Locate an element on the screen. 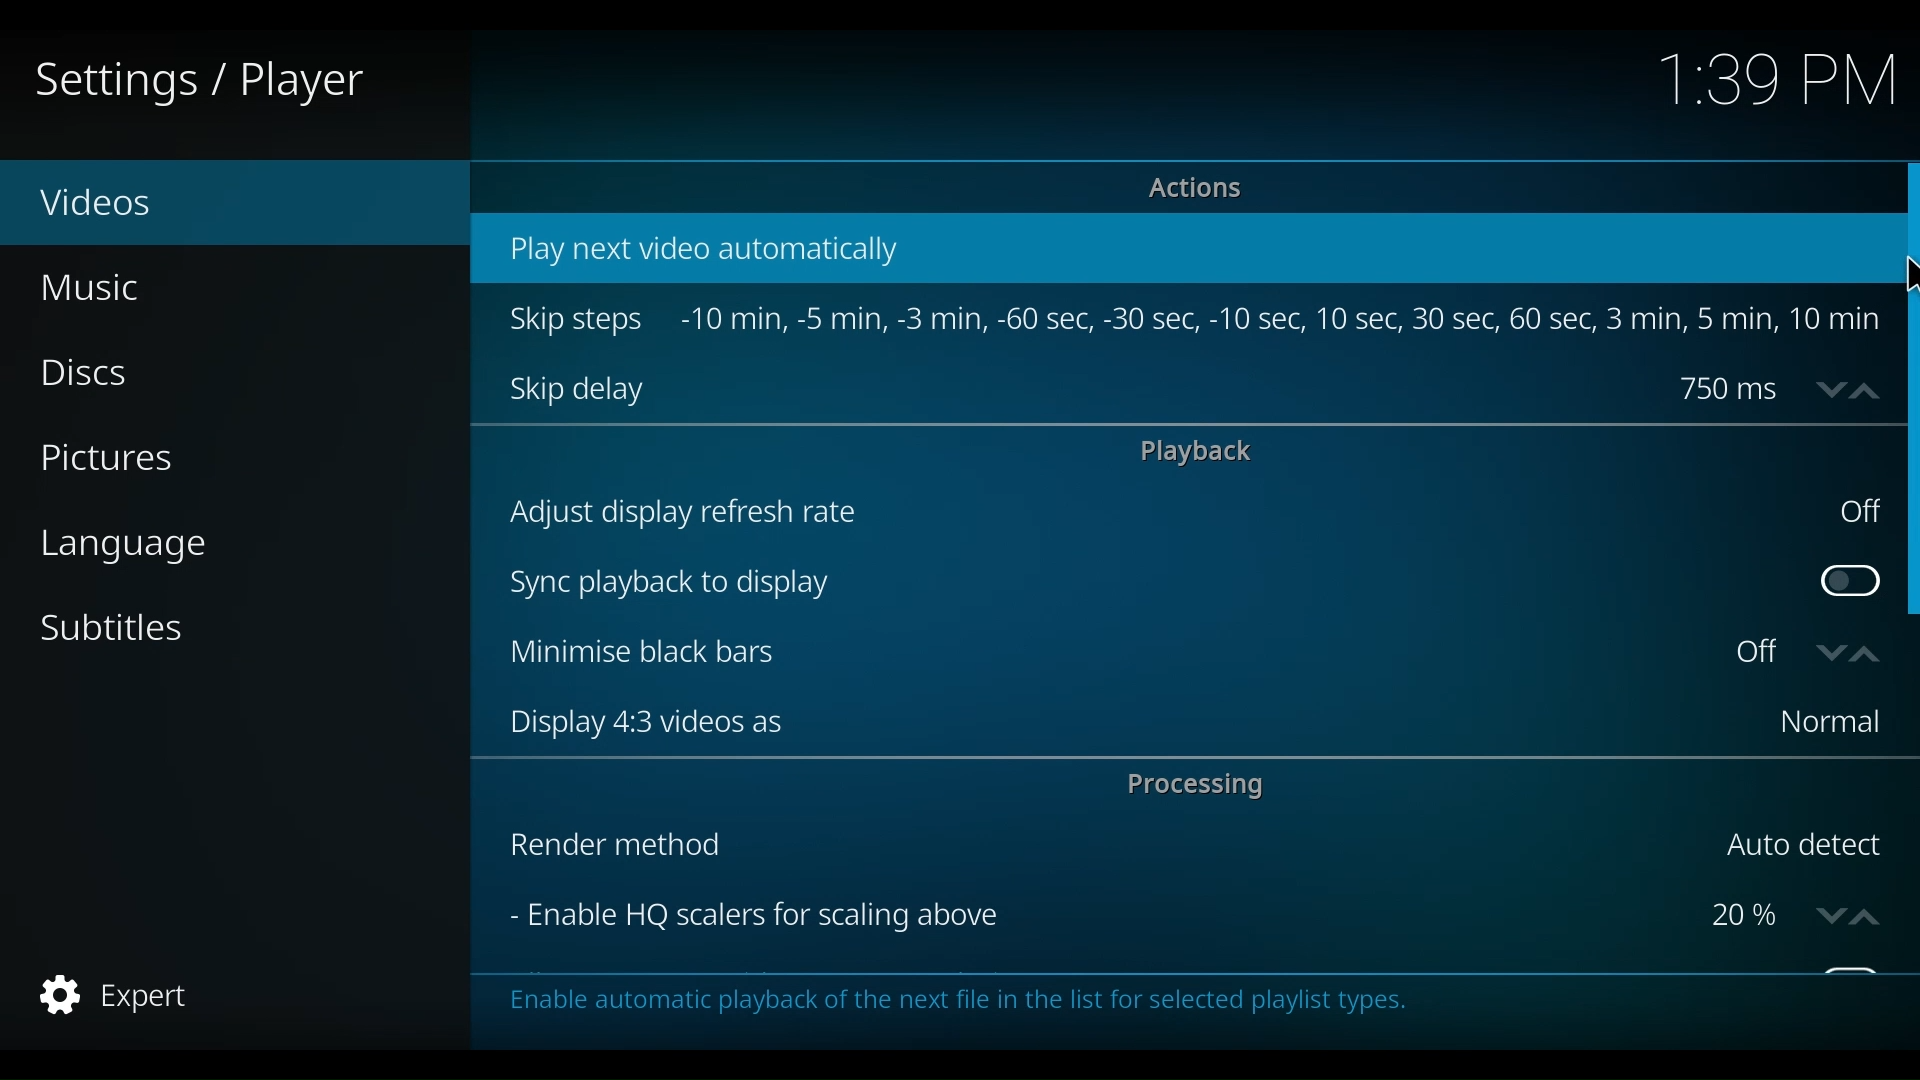  Cursor is located at coordinates (1907, 276).